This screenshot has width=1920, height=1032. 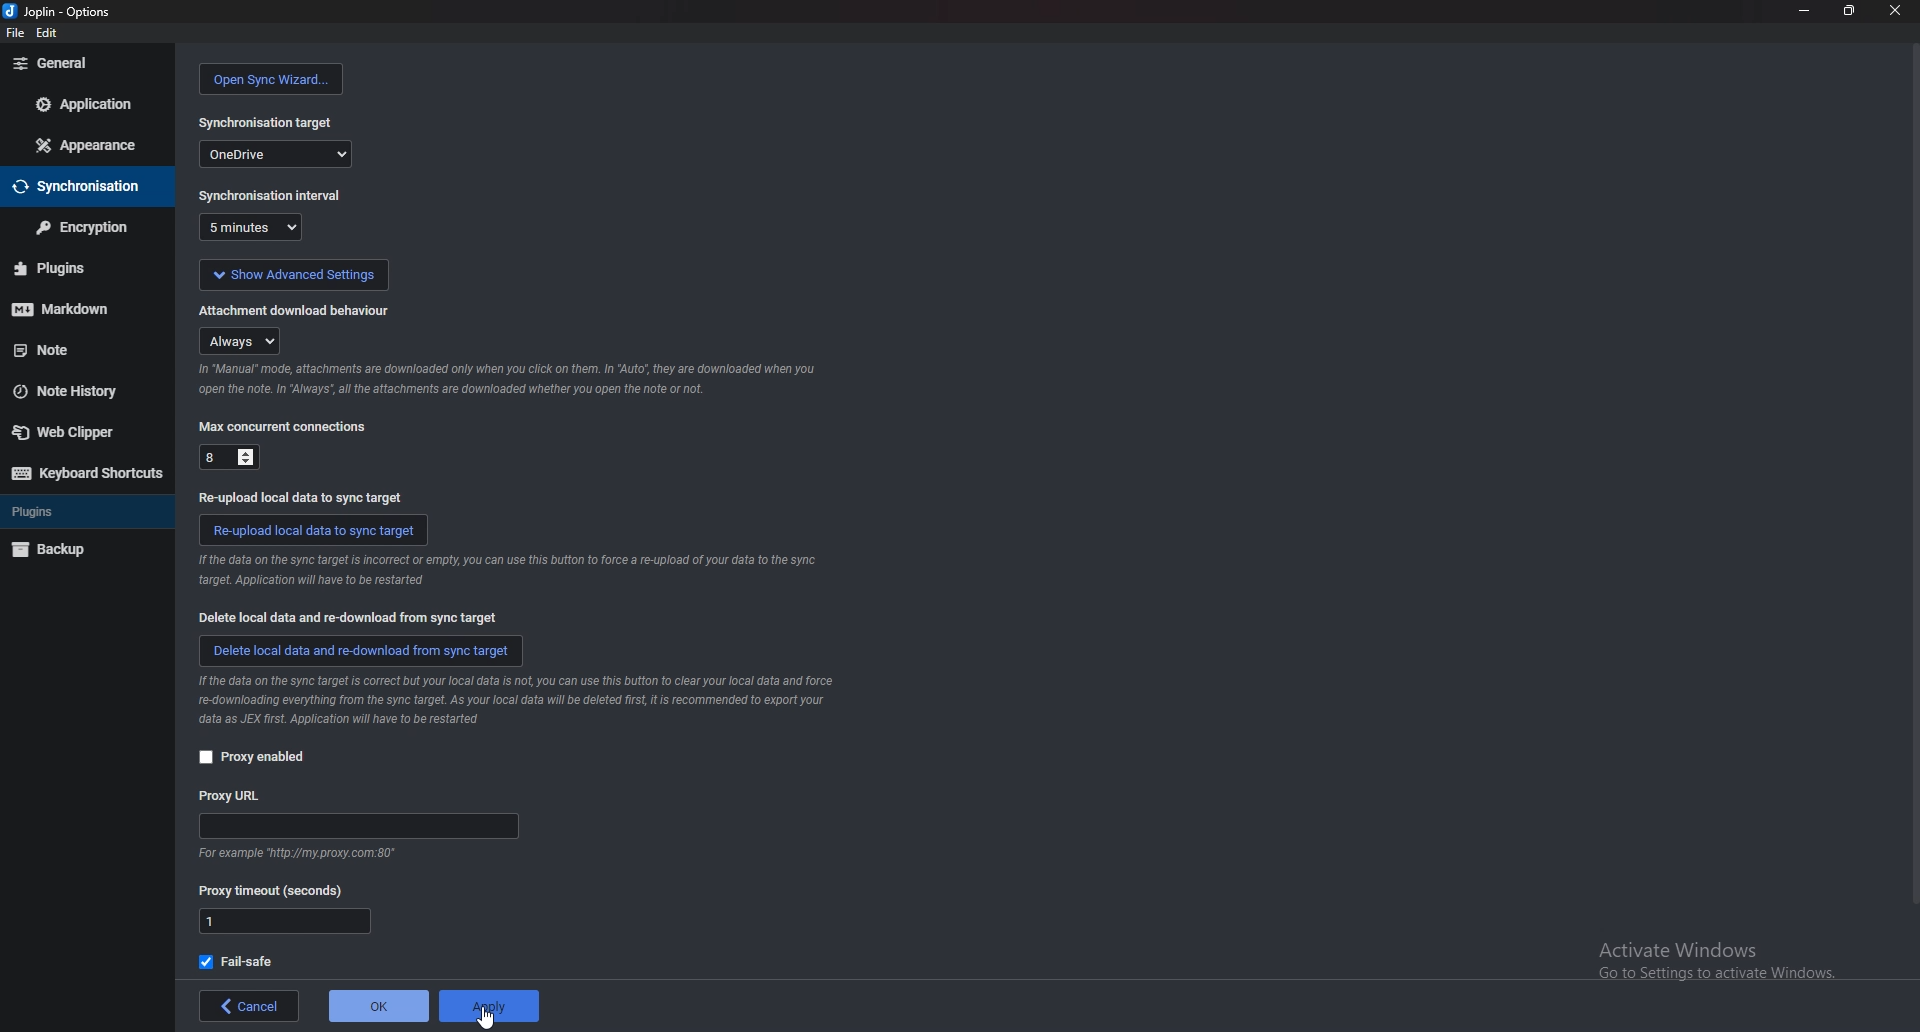 I want to click on plugins, so click(x=80, y=512).